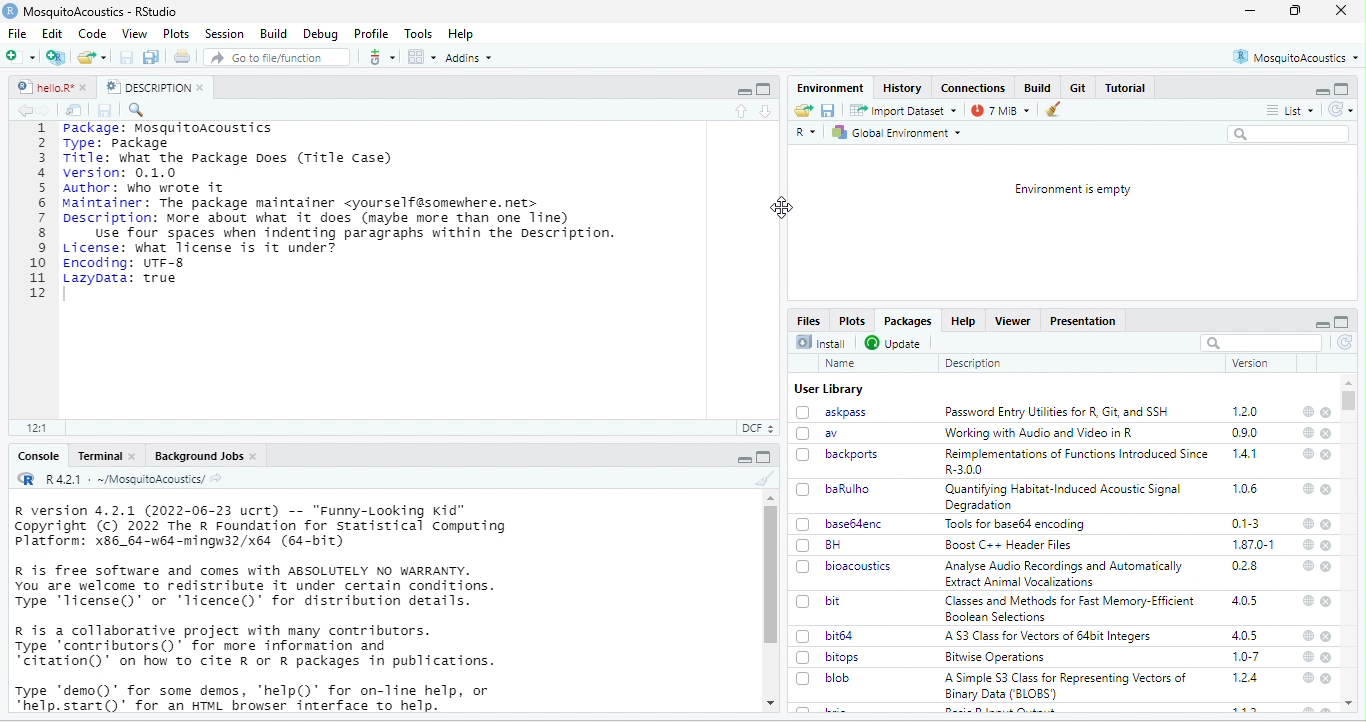  I want to click on History, so click(902, 88).